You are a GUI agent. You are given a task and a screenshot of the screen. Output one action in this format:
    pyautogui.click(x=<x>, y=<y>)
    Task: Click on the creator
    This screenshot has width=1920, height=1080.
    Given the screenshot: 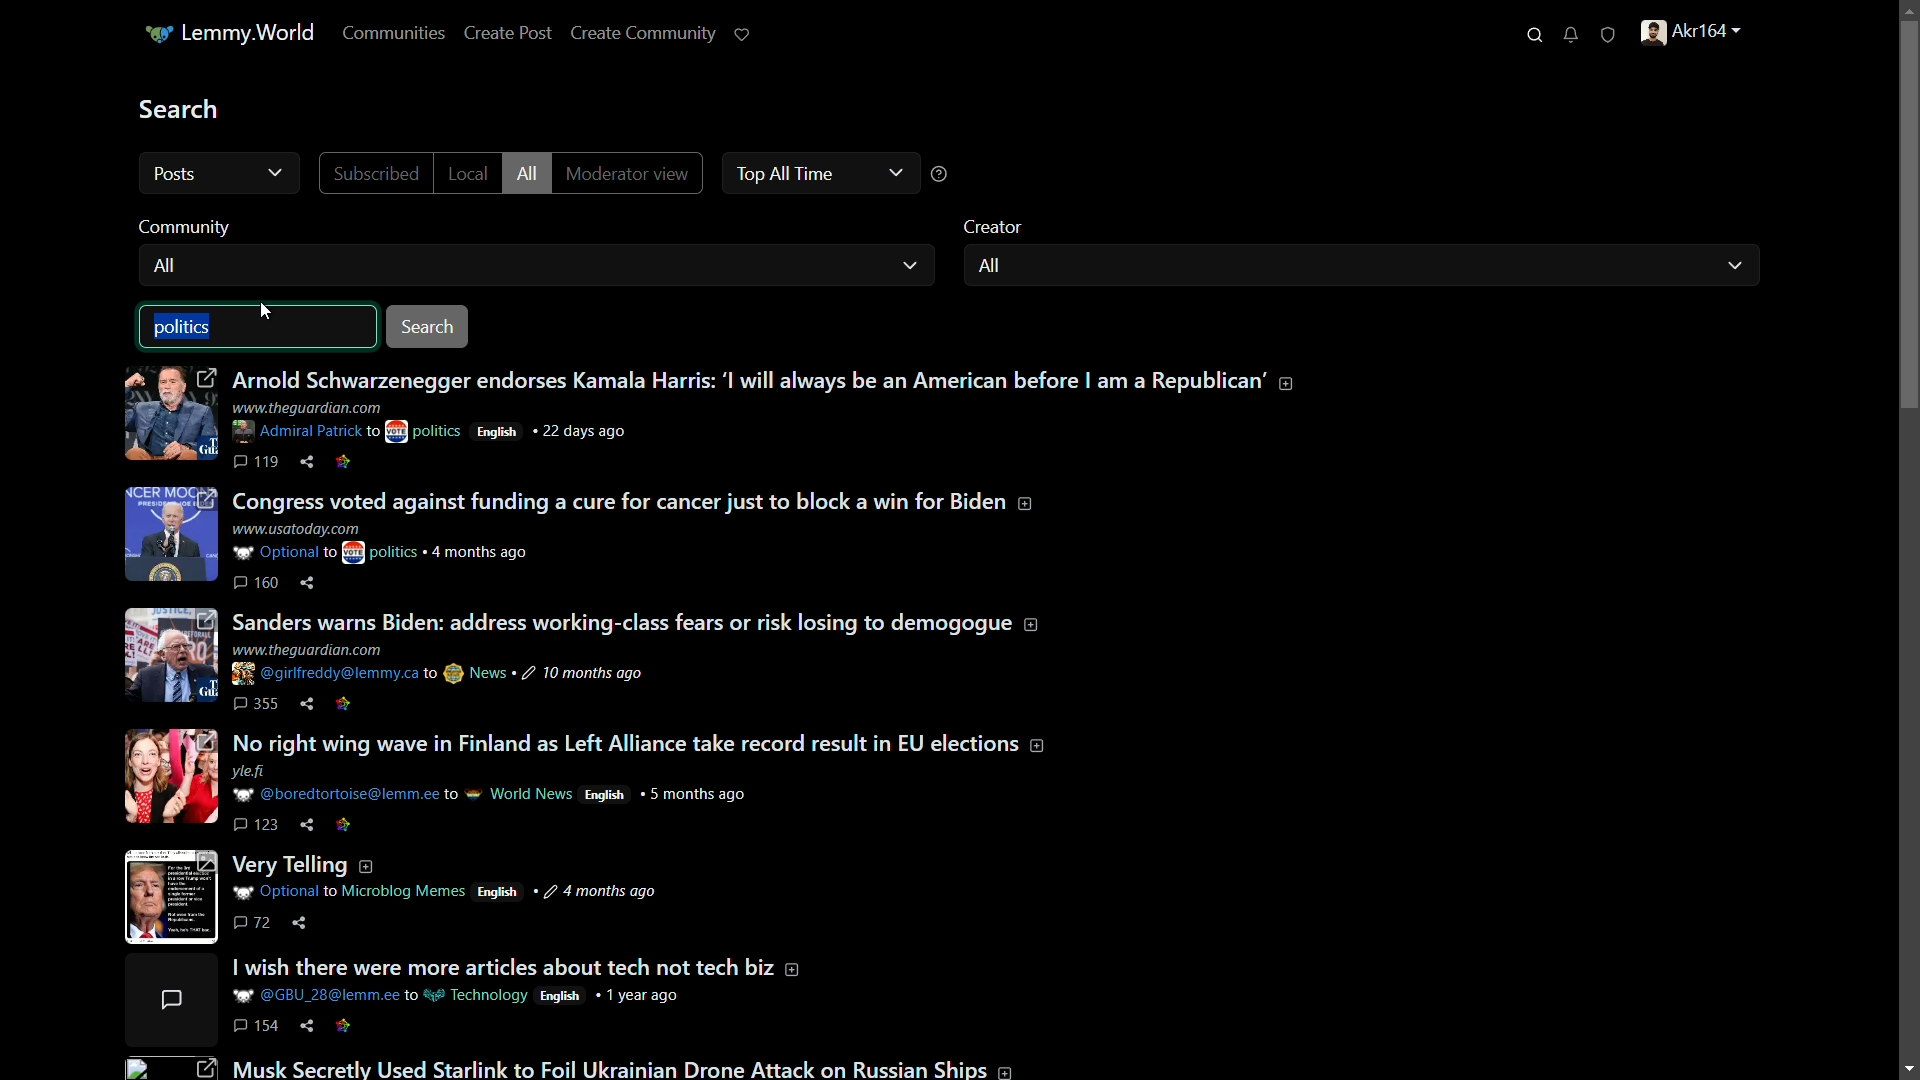 What is the action you would take?
    pyautogui.click(x=1000, y=227)
    